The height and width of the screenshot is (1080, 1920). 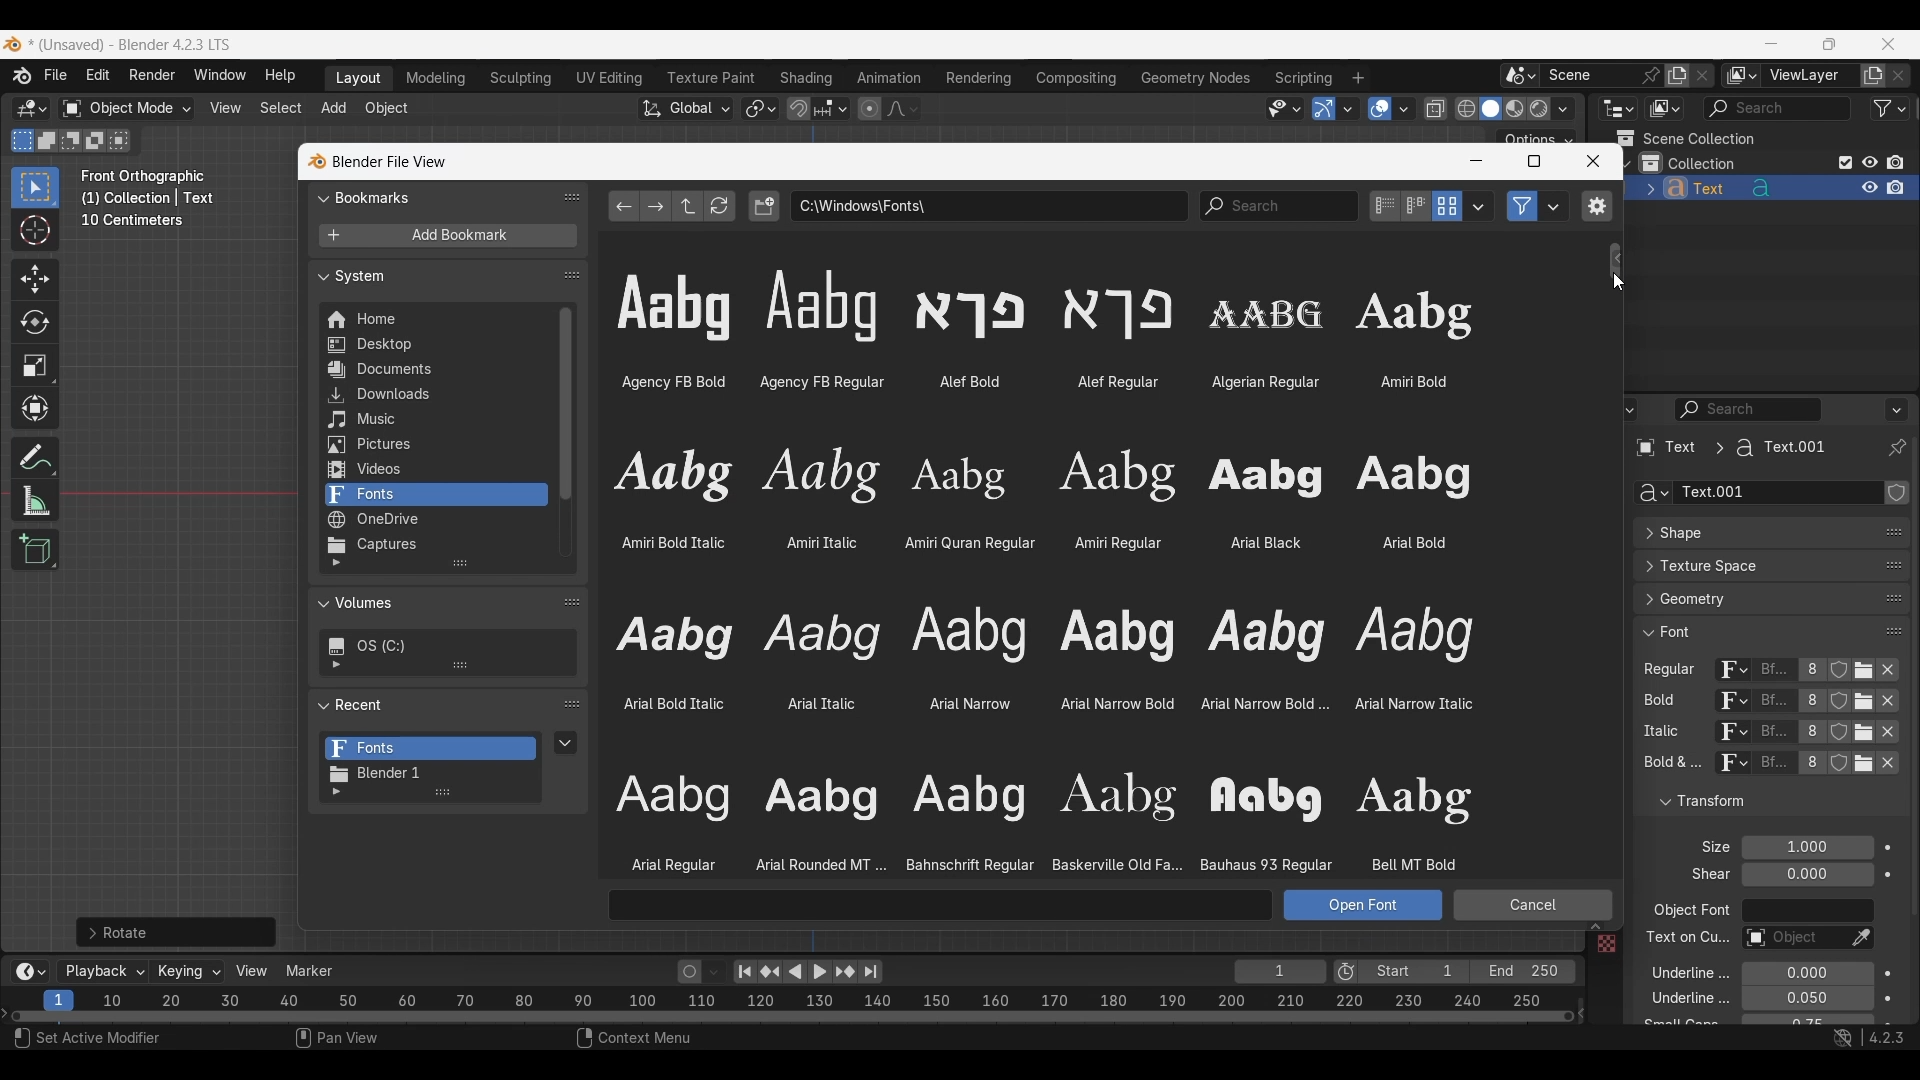 What do you see at coordinates (1897, 494) in the screenshot?
I see `Change order in the list` at bounding box center [1897, 494].